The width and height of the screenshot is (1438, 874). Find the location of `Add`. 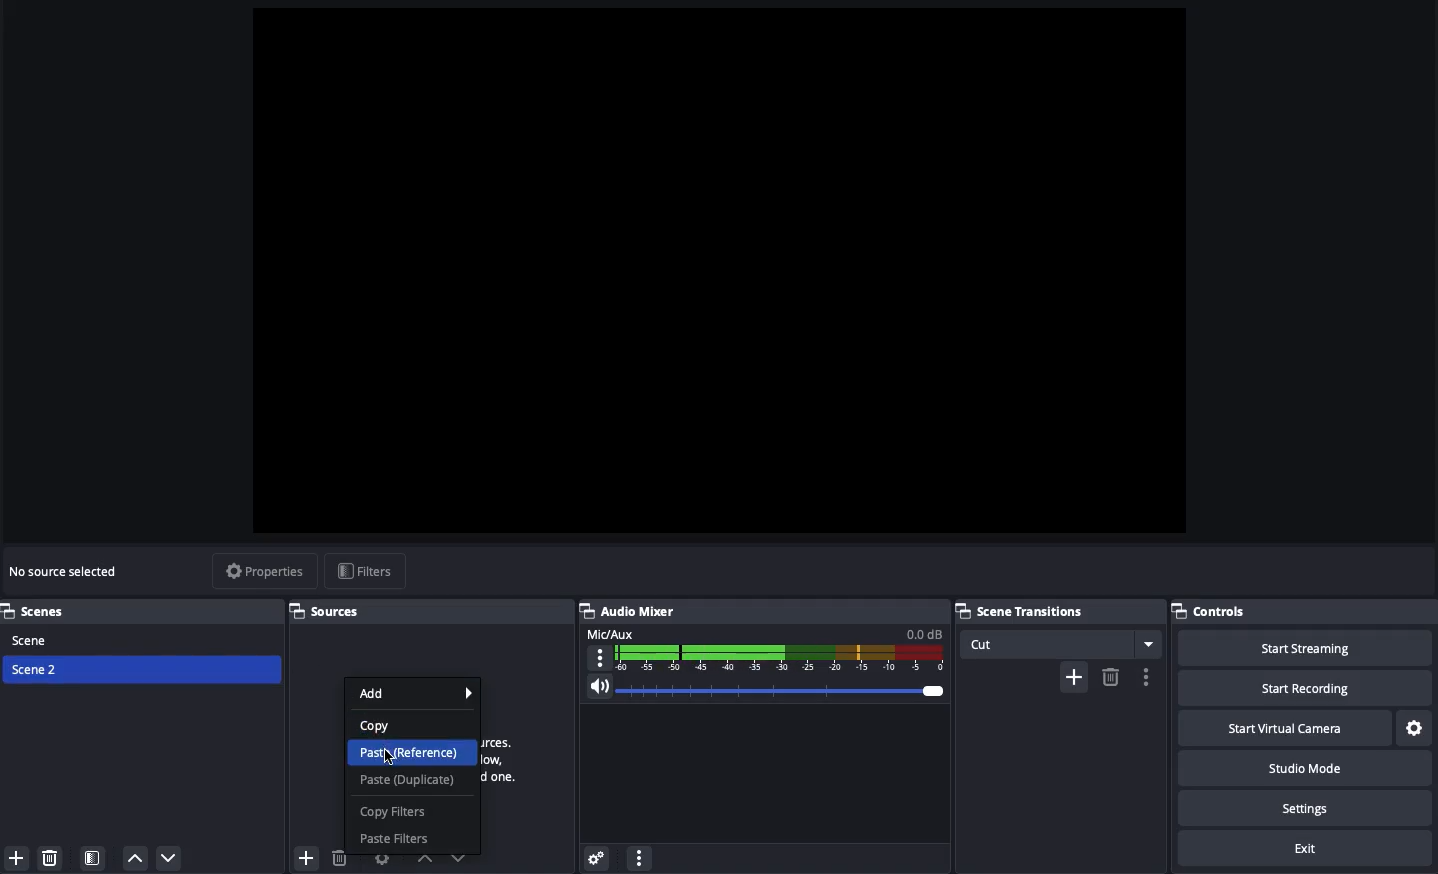

Add is located at coordinates (19, 857).